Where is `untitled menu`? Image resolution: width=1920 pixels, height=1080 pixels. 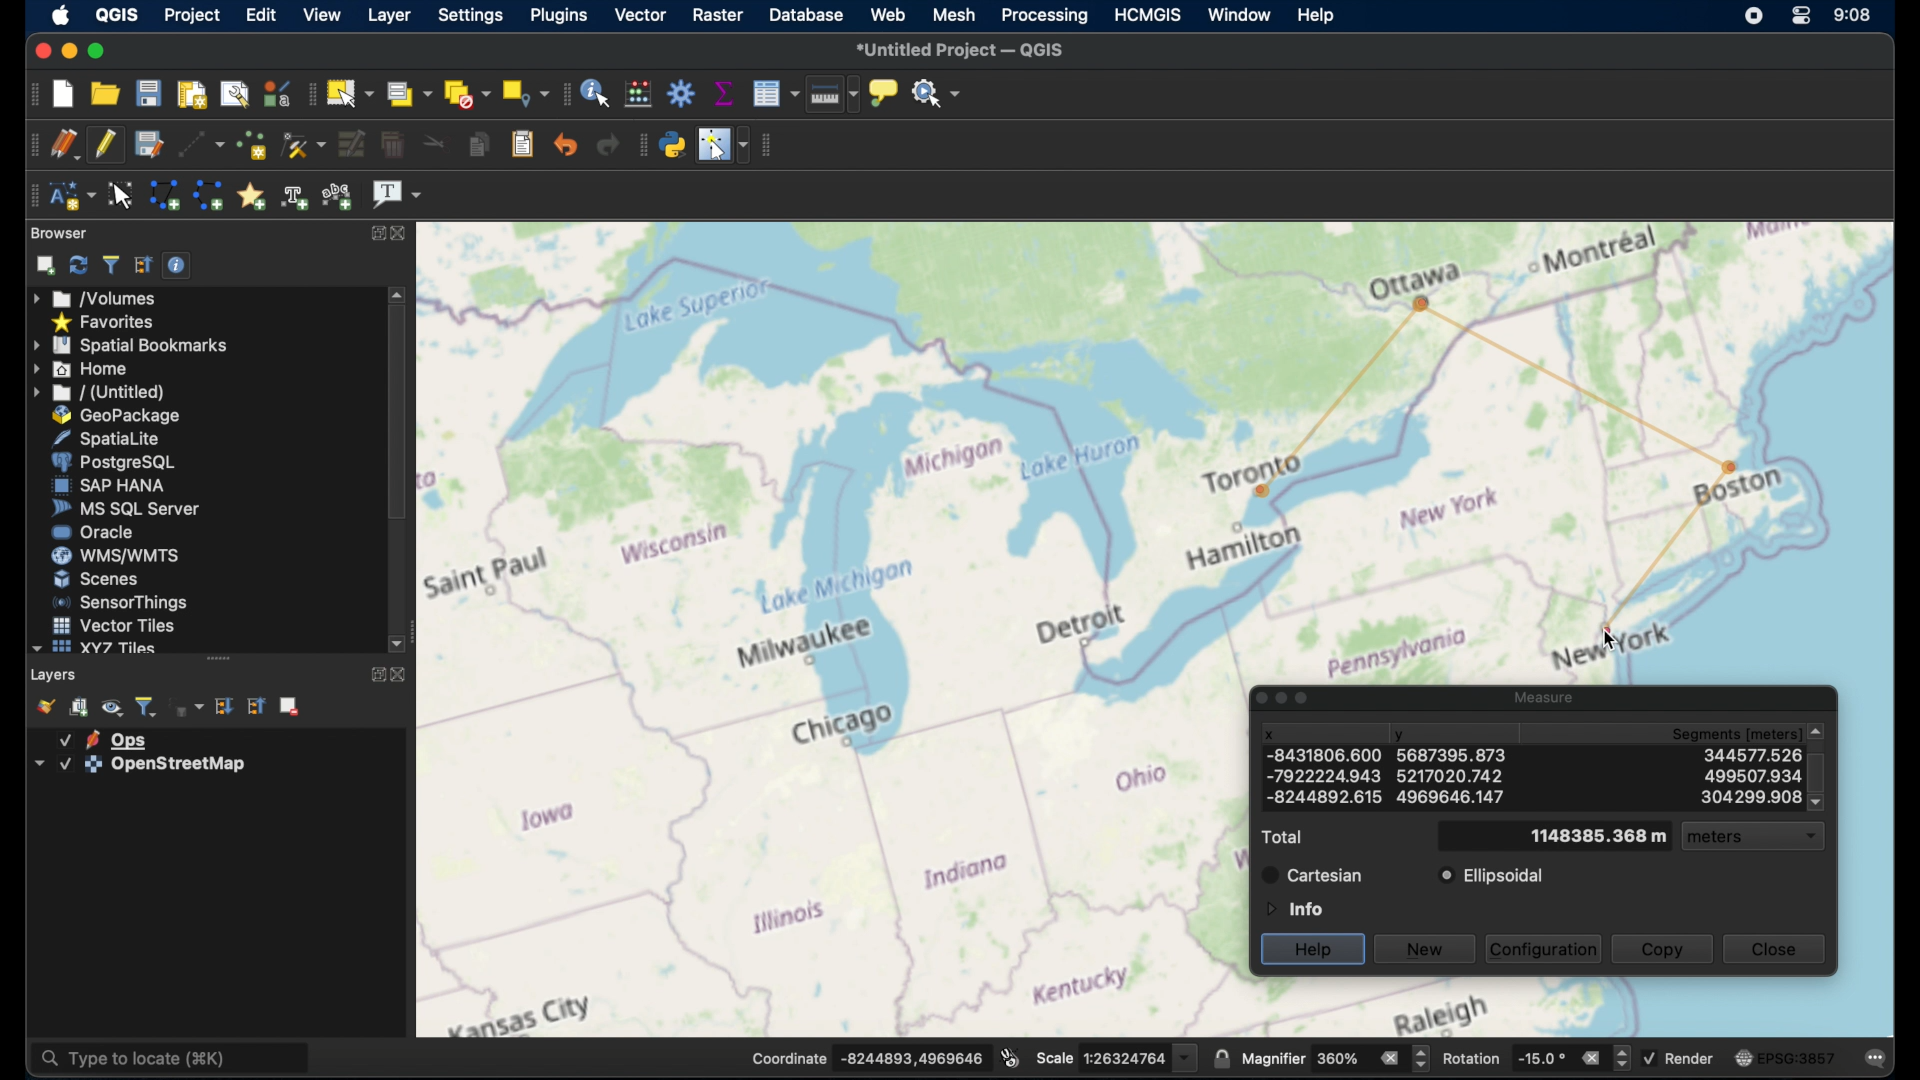 untitled menu is located at coordinates (97, 392).